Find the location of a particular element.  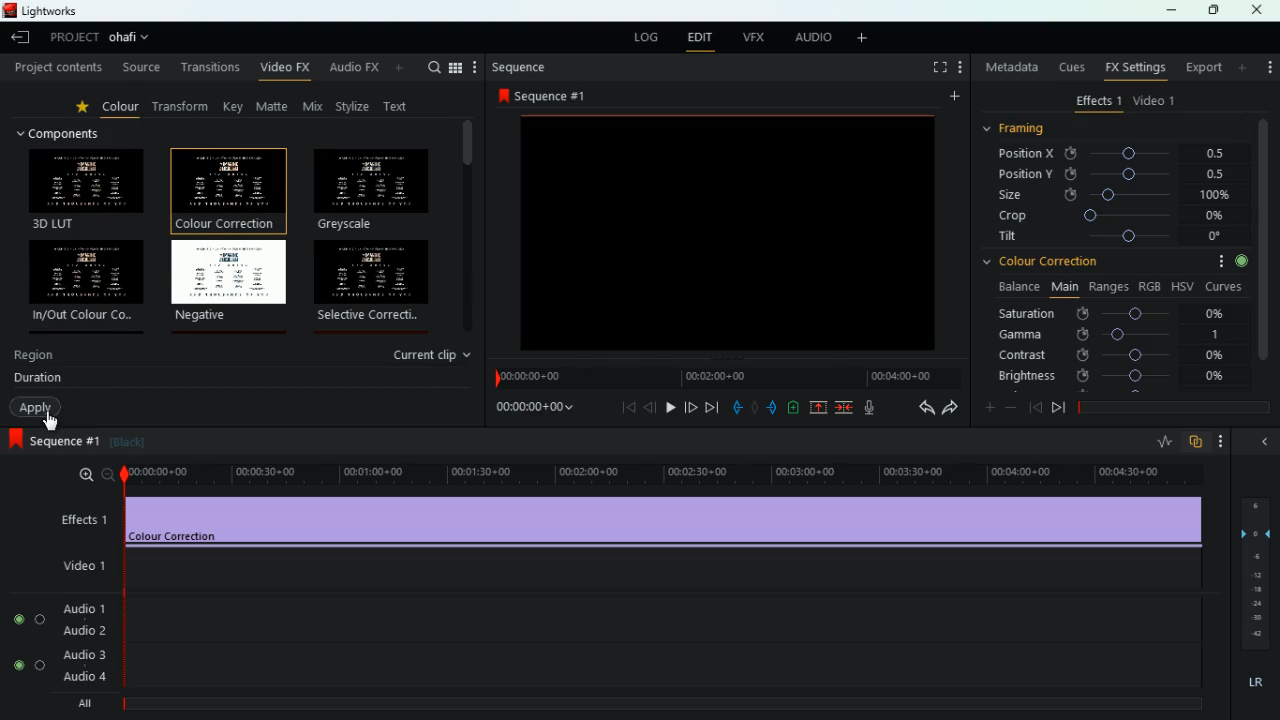

rgb is located at coordinates (1151, 287).